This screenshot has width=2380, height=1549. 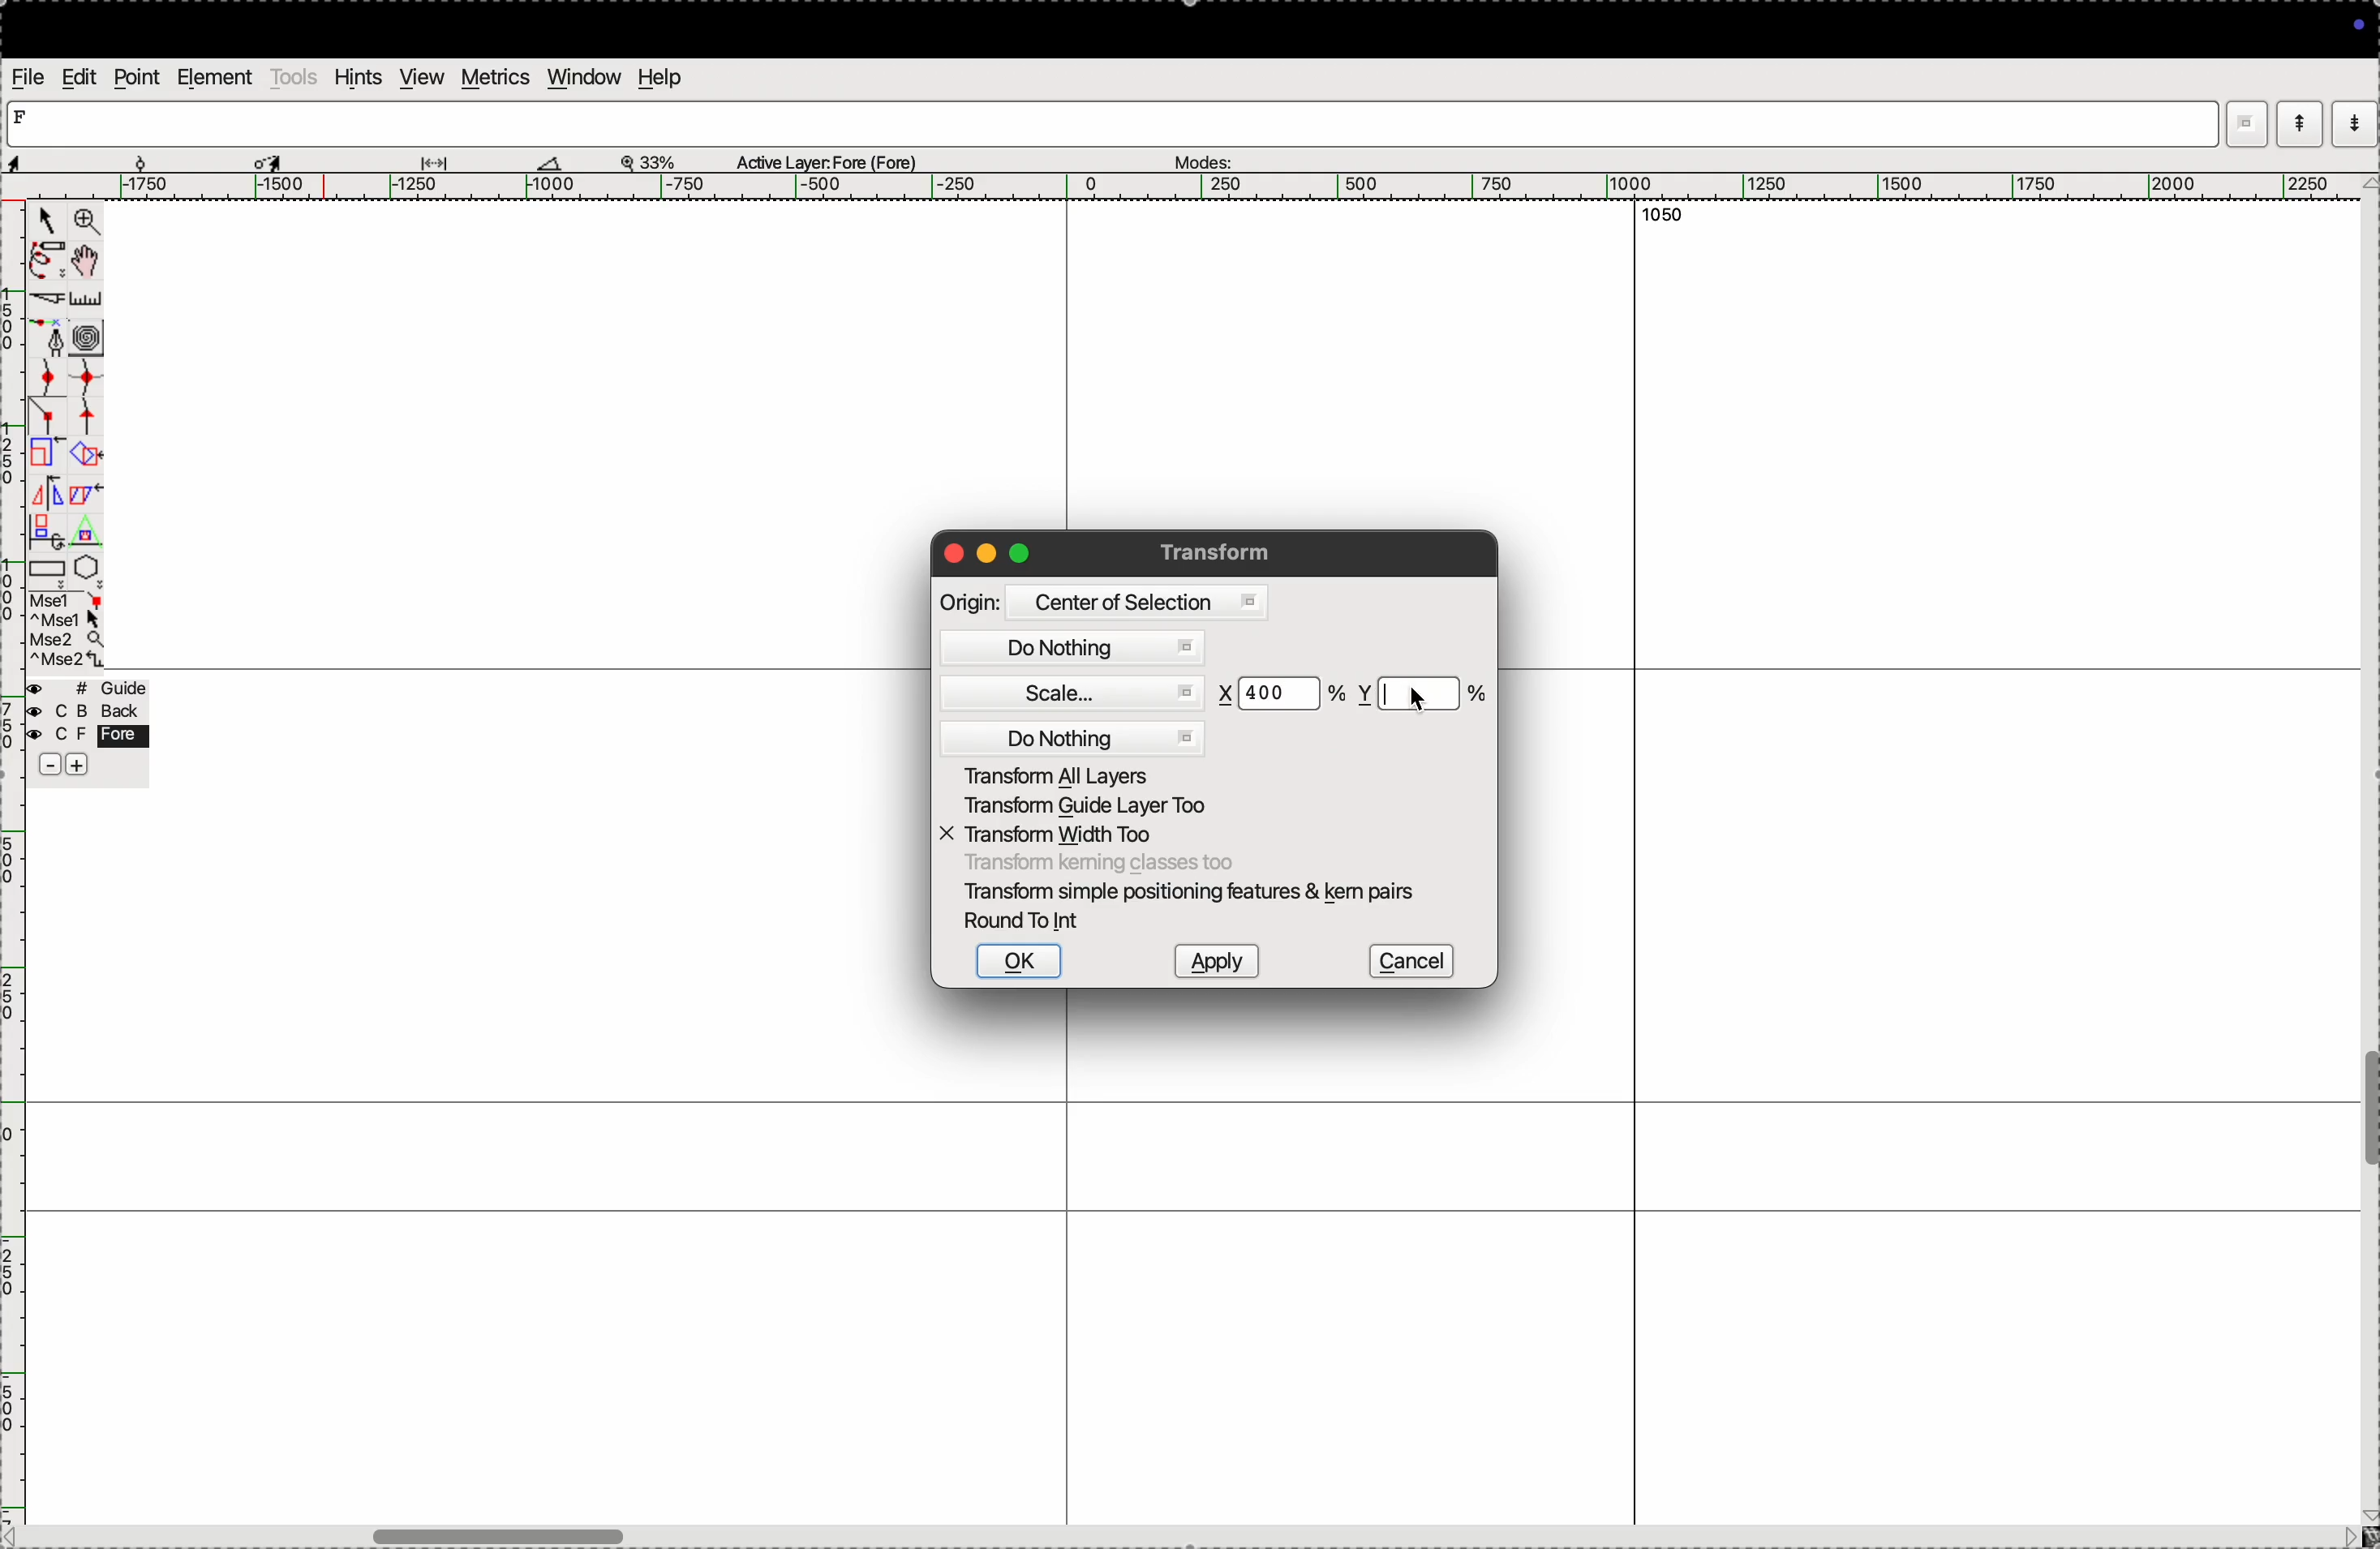 What do you see at coordinates (48, 418) in the screenshot?
I see `line` at bounding box center [48, 418].